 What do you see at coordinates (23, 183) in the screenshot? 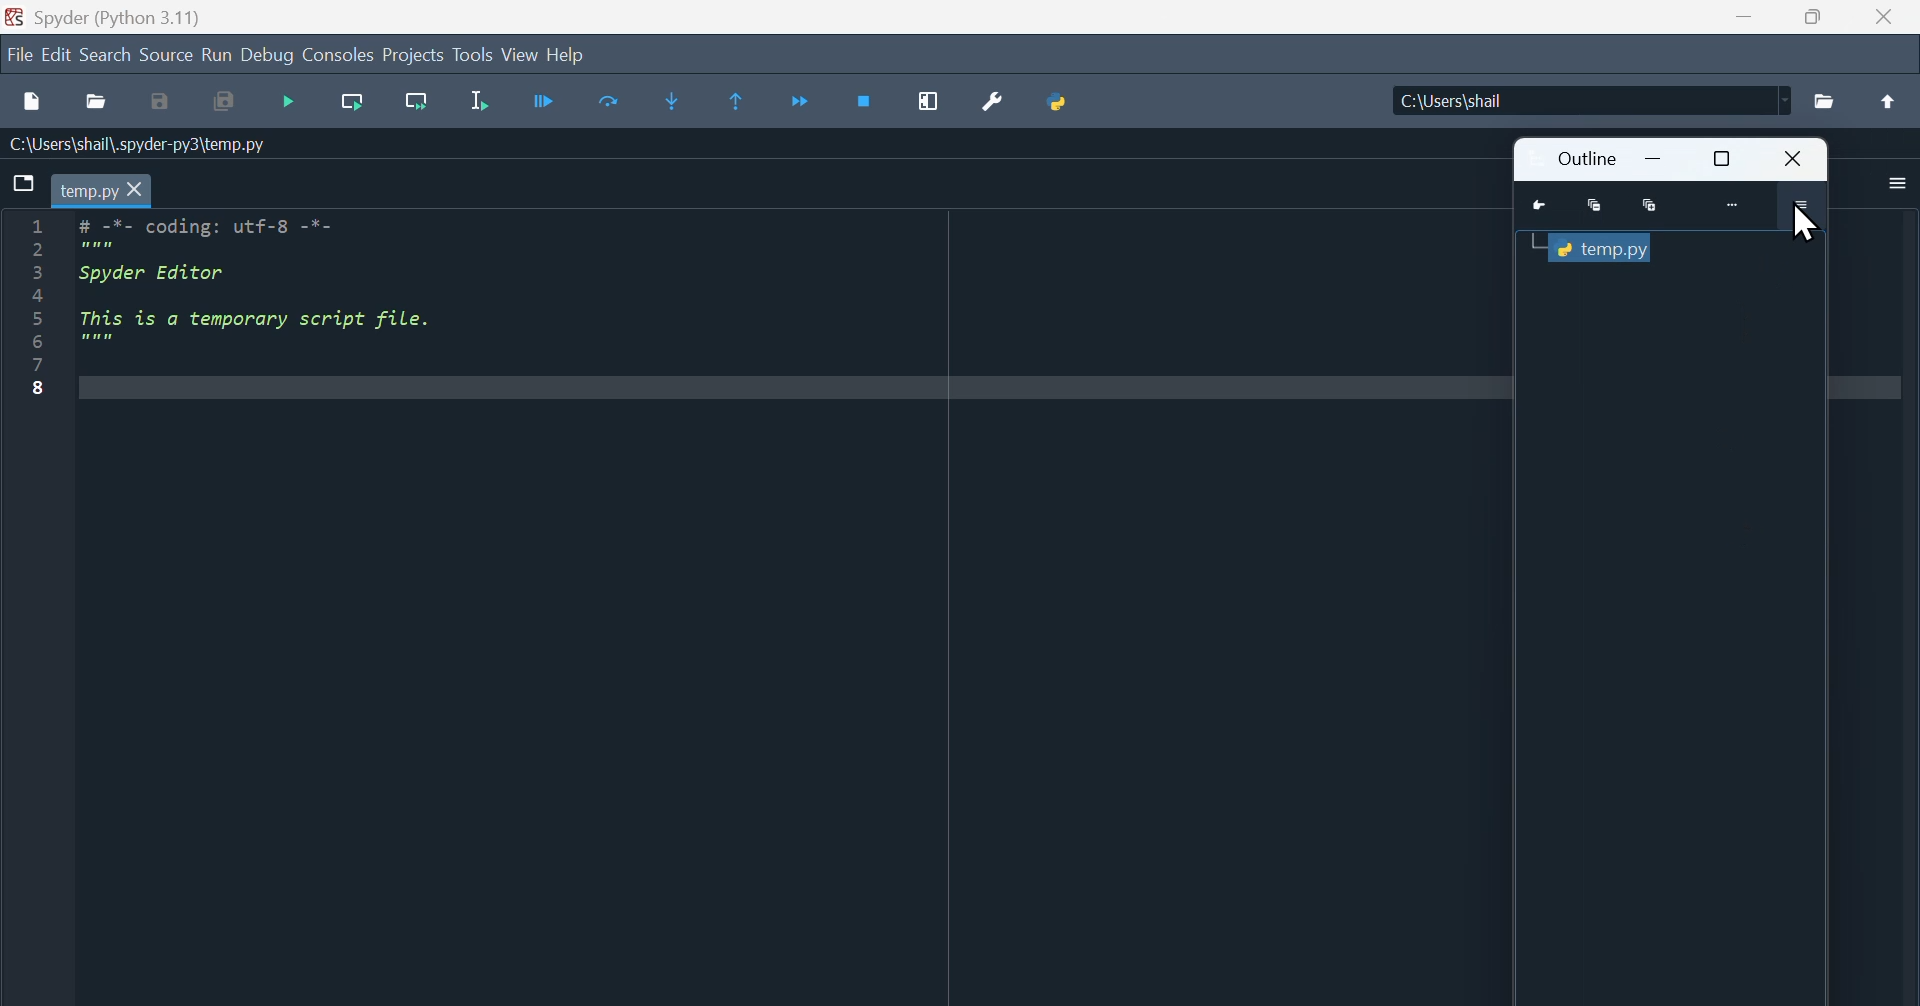
I see `Browse tabs` at bounding box center [23, 183].